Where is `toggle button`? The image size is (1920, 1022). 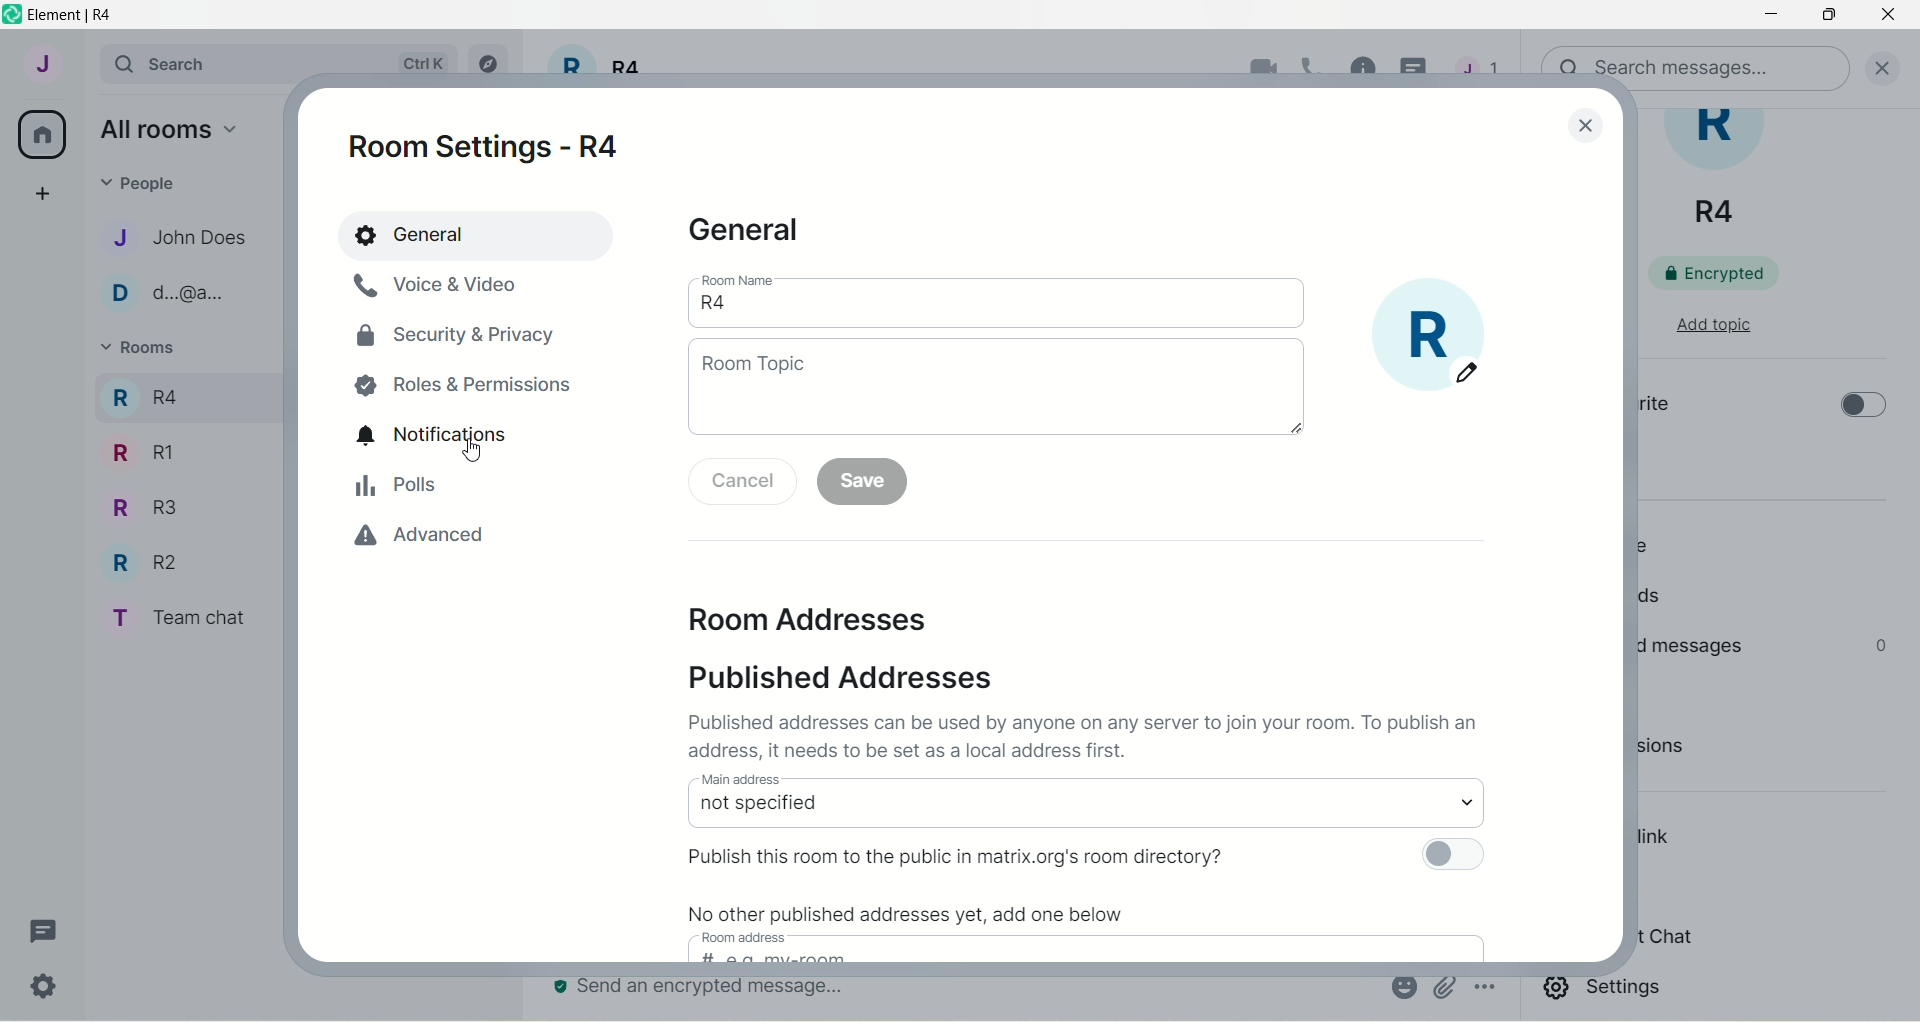
toggle button is located at coordinates (1862, 407).